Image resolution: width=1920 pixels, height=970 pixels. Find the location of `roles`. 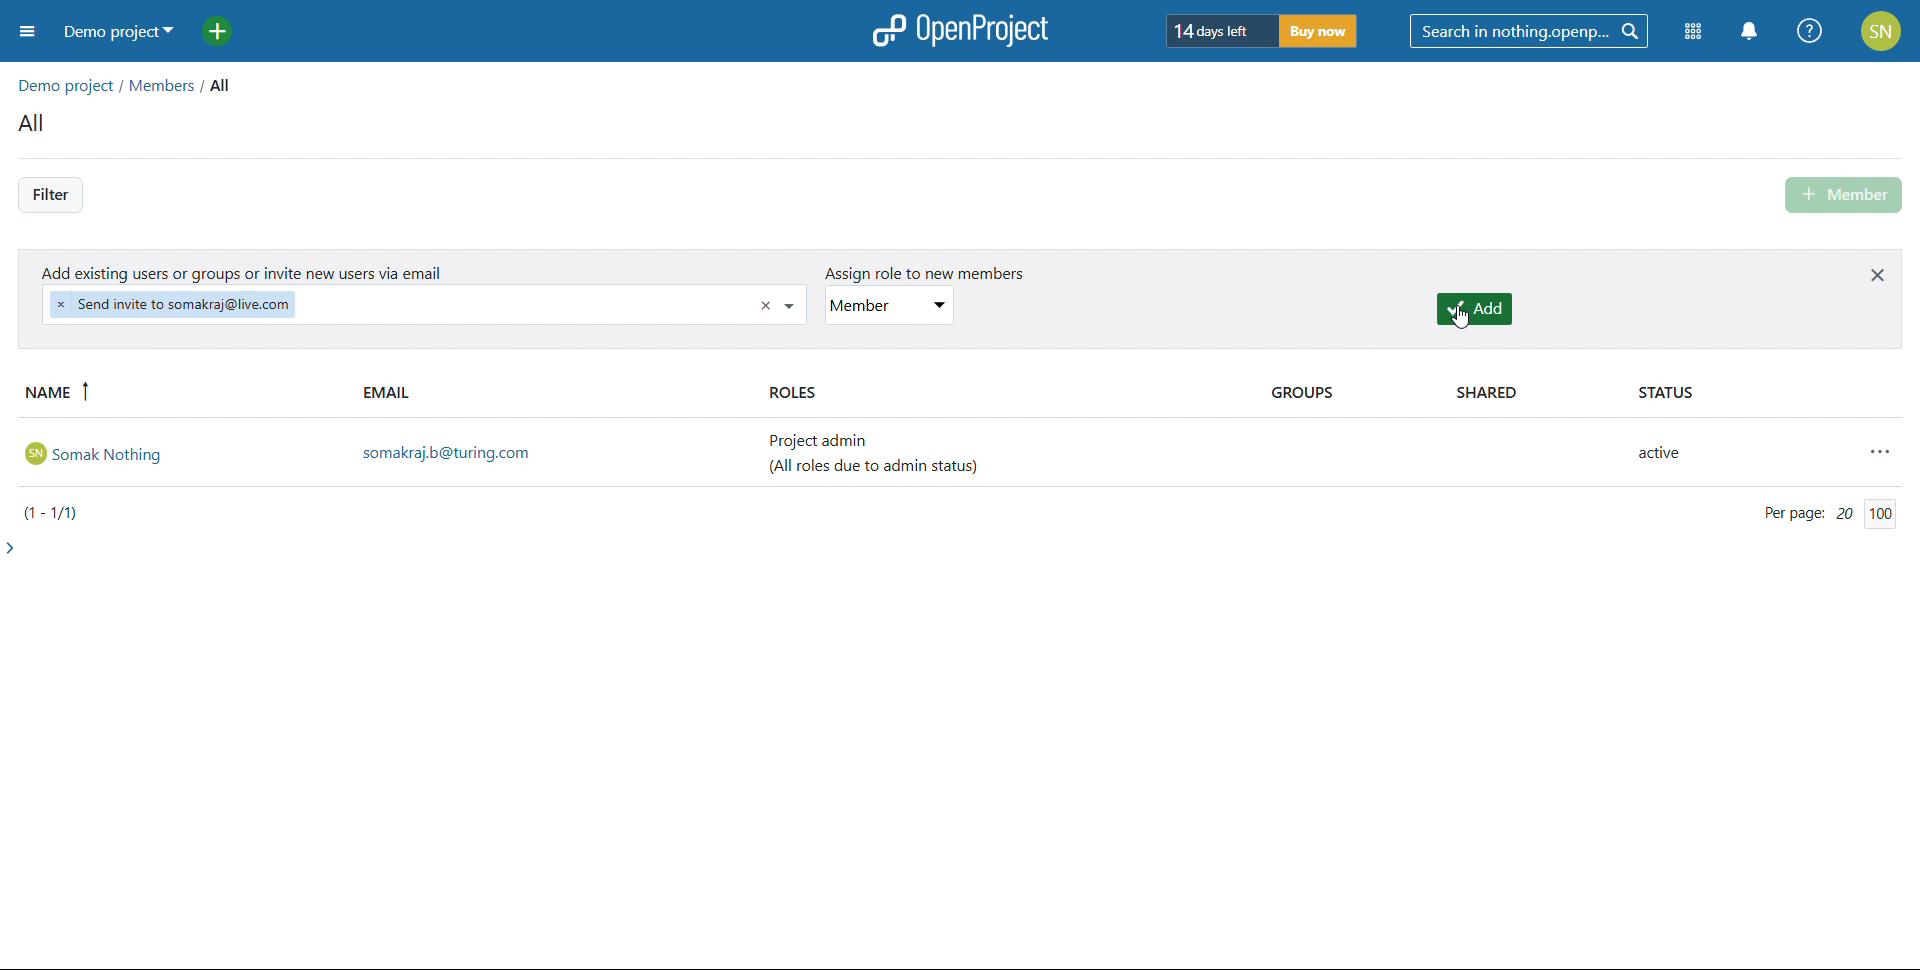

roles is located at coordinates (996, 394).